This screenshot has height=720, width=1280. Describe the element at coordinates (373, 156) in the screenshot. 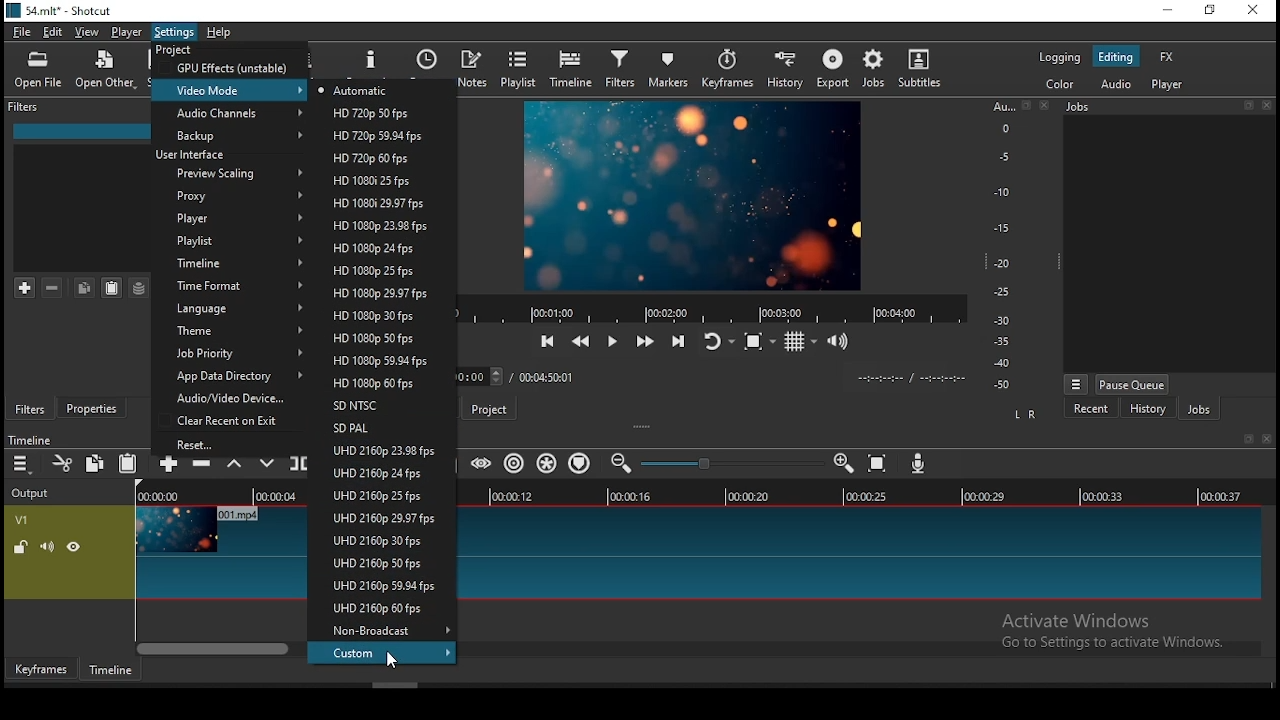

I see `resolution option` at that location.